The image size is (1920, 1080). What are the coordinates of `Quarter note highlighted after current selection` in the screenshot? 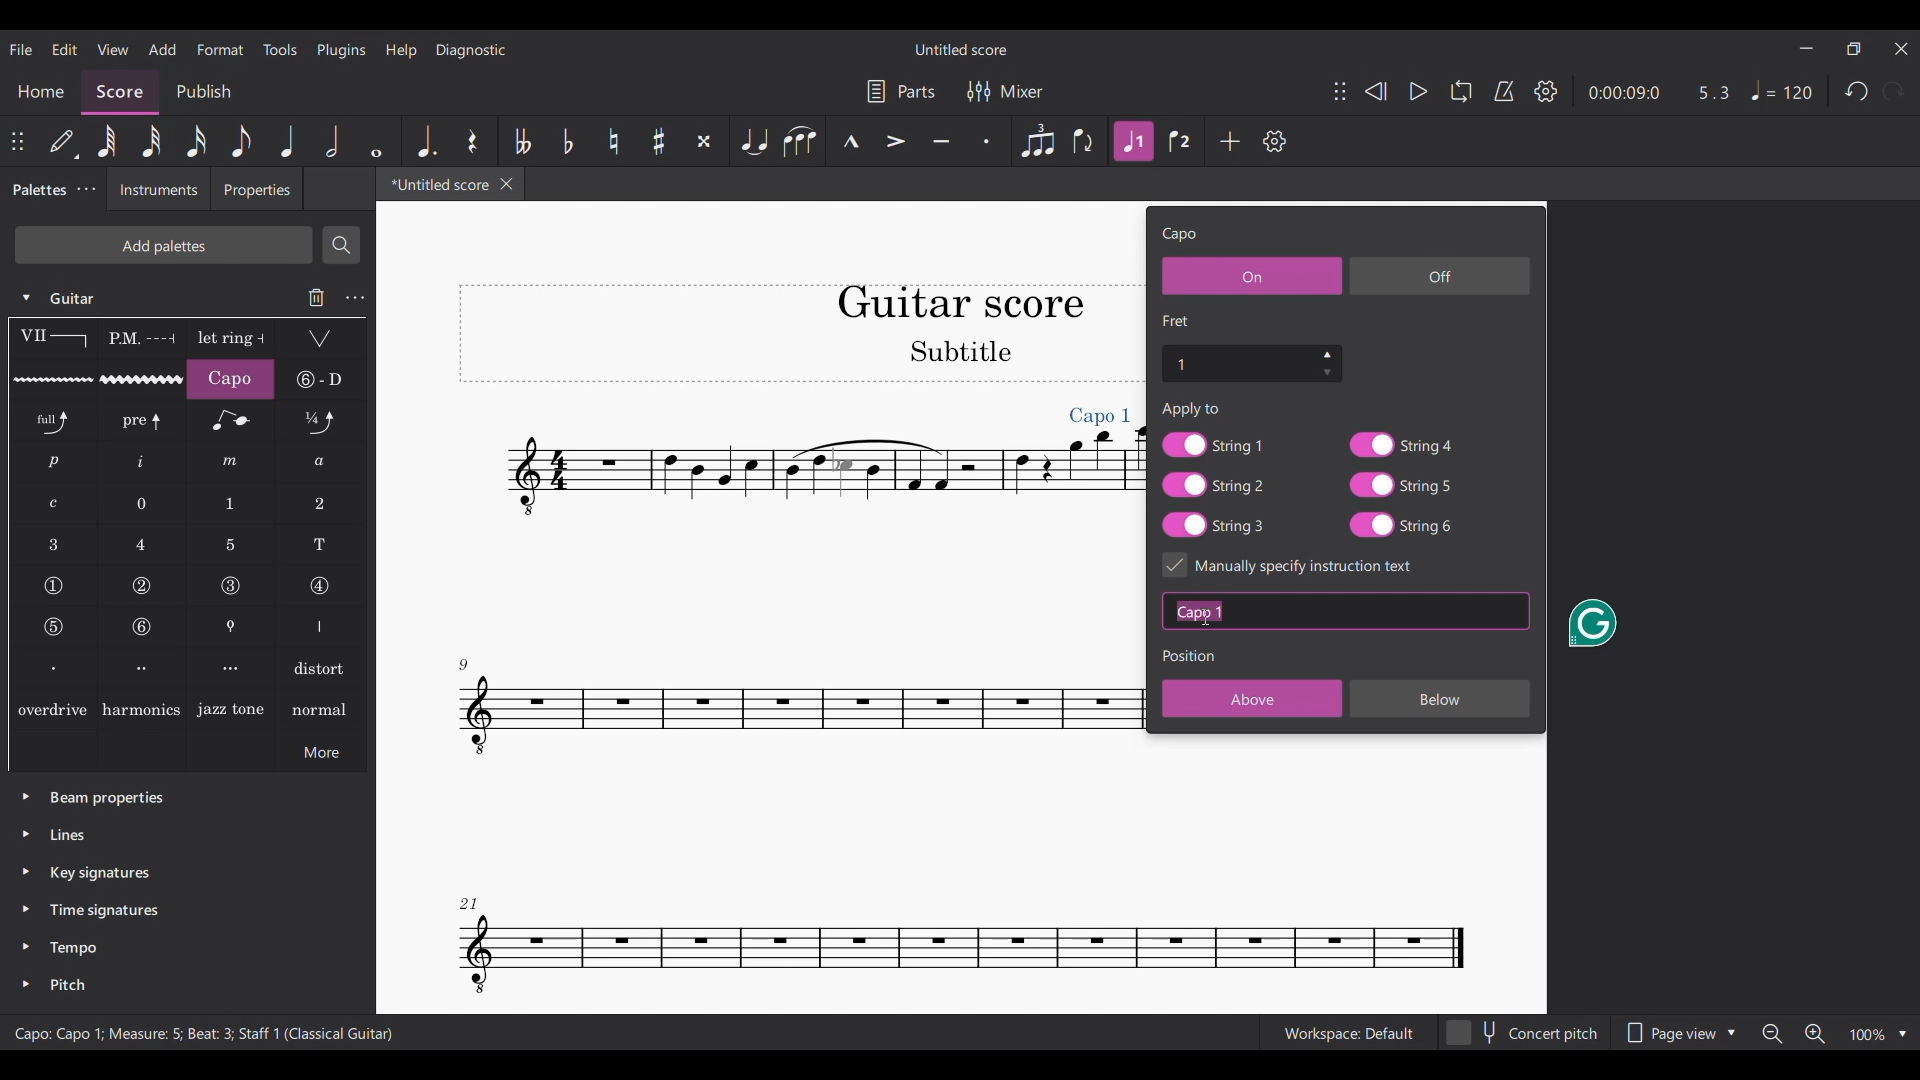 It's located at (285, 140).